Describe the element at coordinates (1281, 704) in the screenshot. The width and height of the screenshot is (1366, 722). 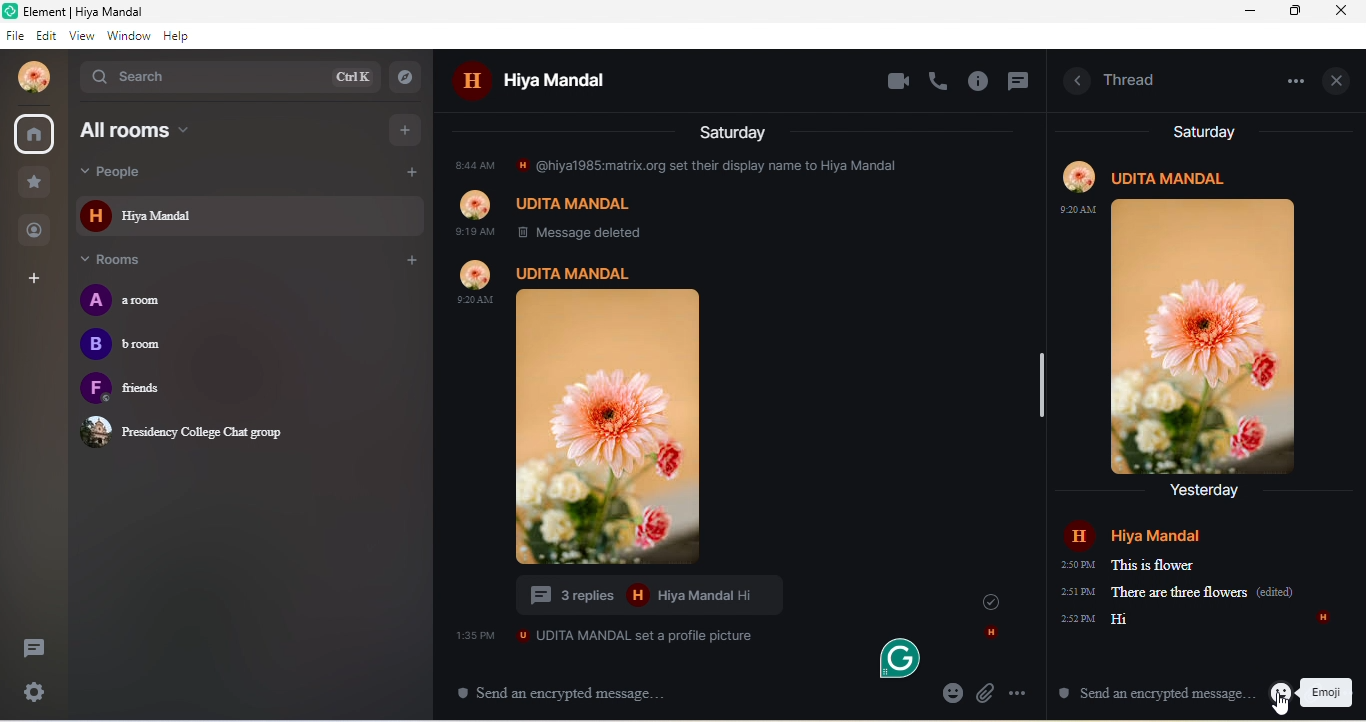
I see `cursor` at that location.